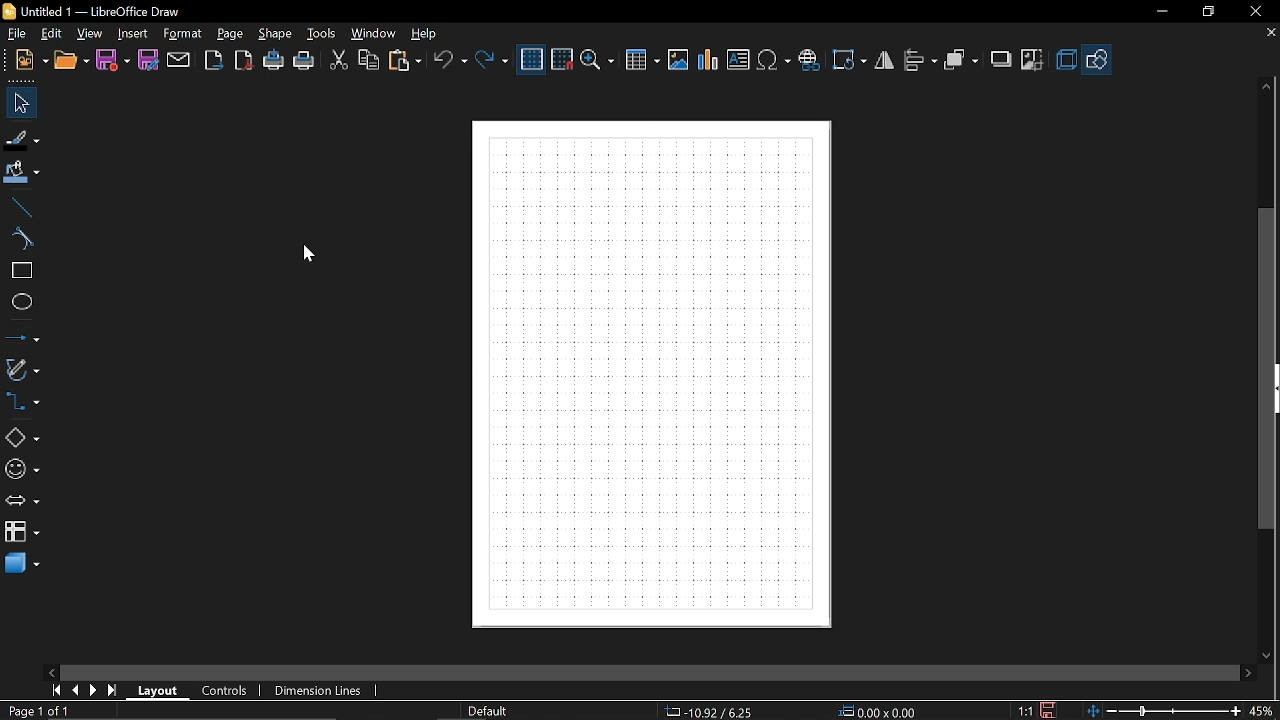  Describe the element at coordinates (43, 710) in the screenshot. I see `Page 1 of 1` at that location.